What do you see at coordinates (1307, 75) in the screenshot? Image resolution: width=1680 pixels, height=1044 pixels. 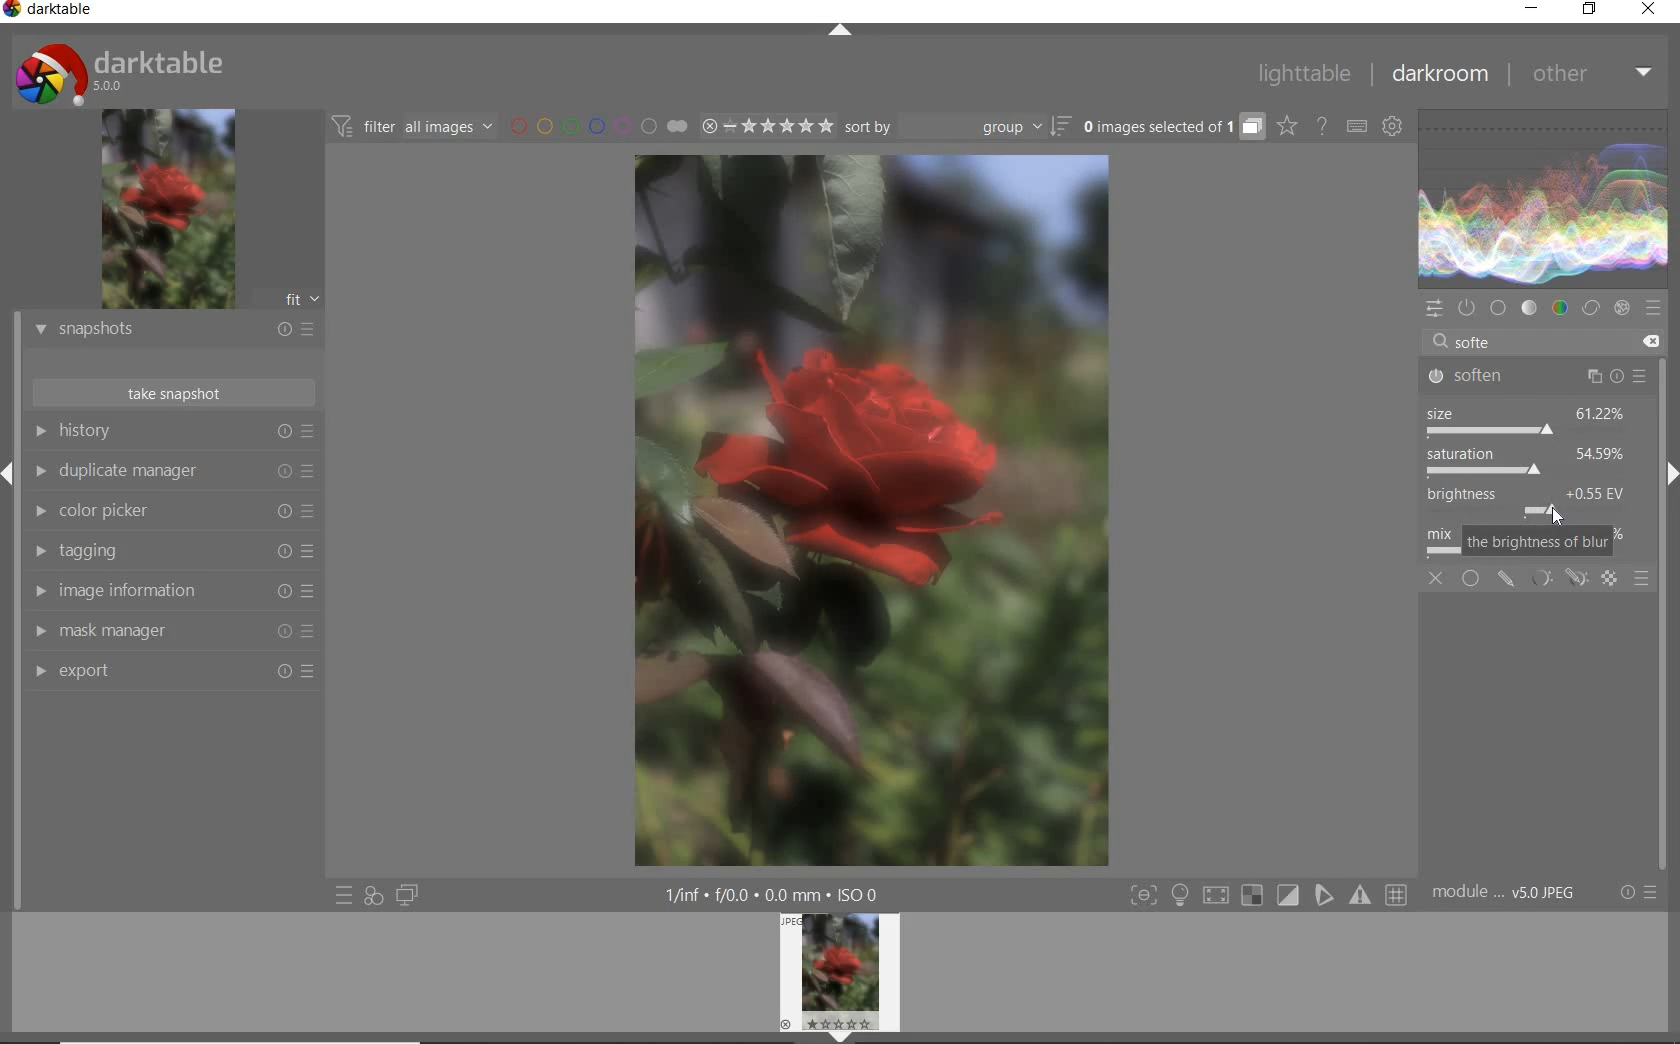 I see `lighttable` at bounding box center [1307, 75].